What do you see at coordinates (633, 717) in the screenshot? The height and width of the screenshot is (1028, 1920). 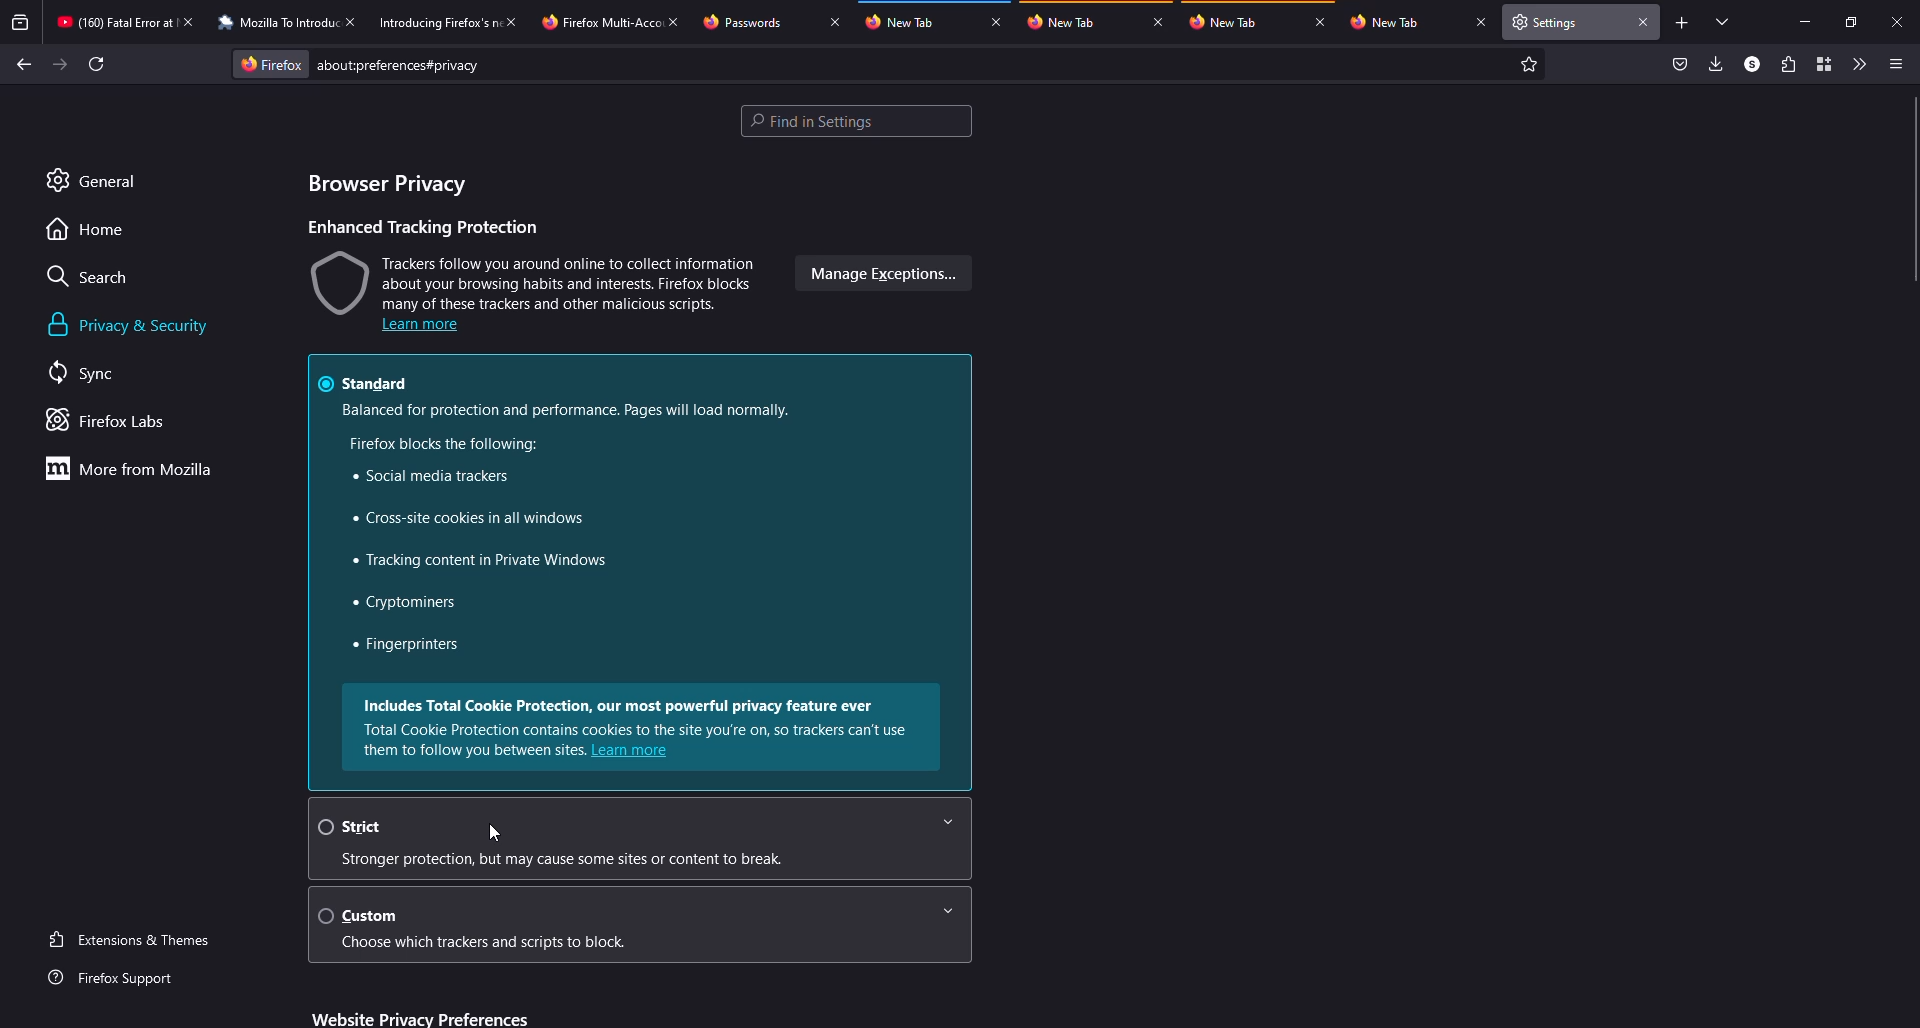 I see `info` at bounding box center [633, 717].